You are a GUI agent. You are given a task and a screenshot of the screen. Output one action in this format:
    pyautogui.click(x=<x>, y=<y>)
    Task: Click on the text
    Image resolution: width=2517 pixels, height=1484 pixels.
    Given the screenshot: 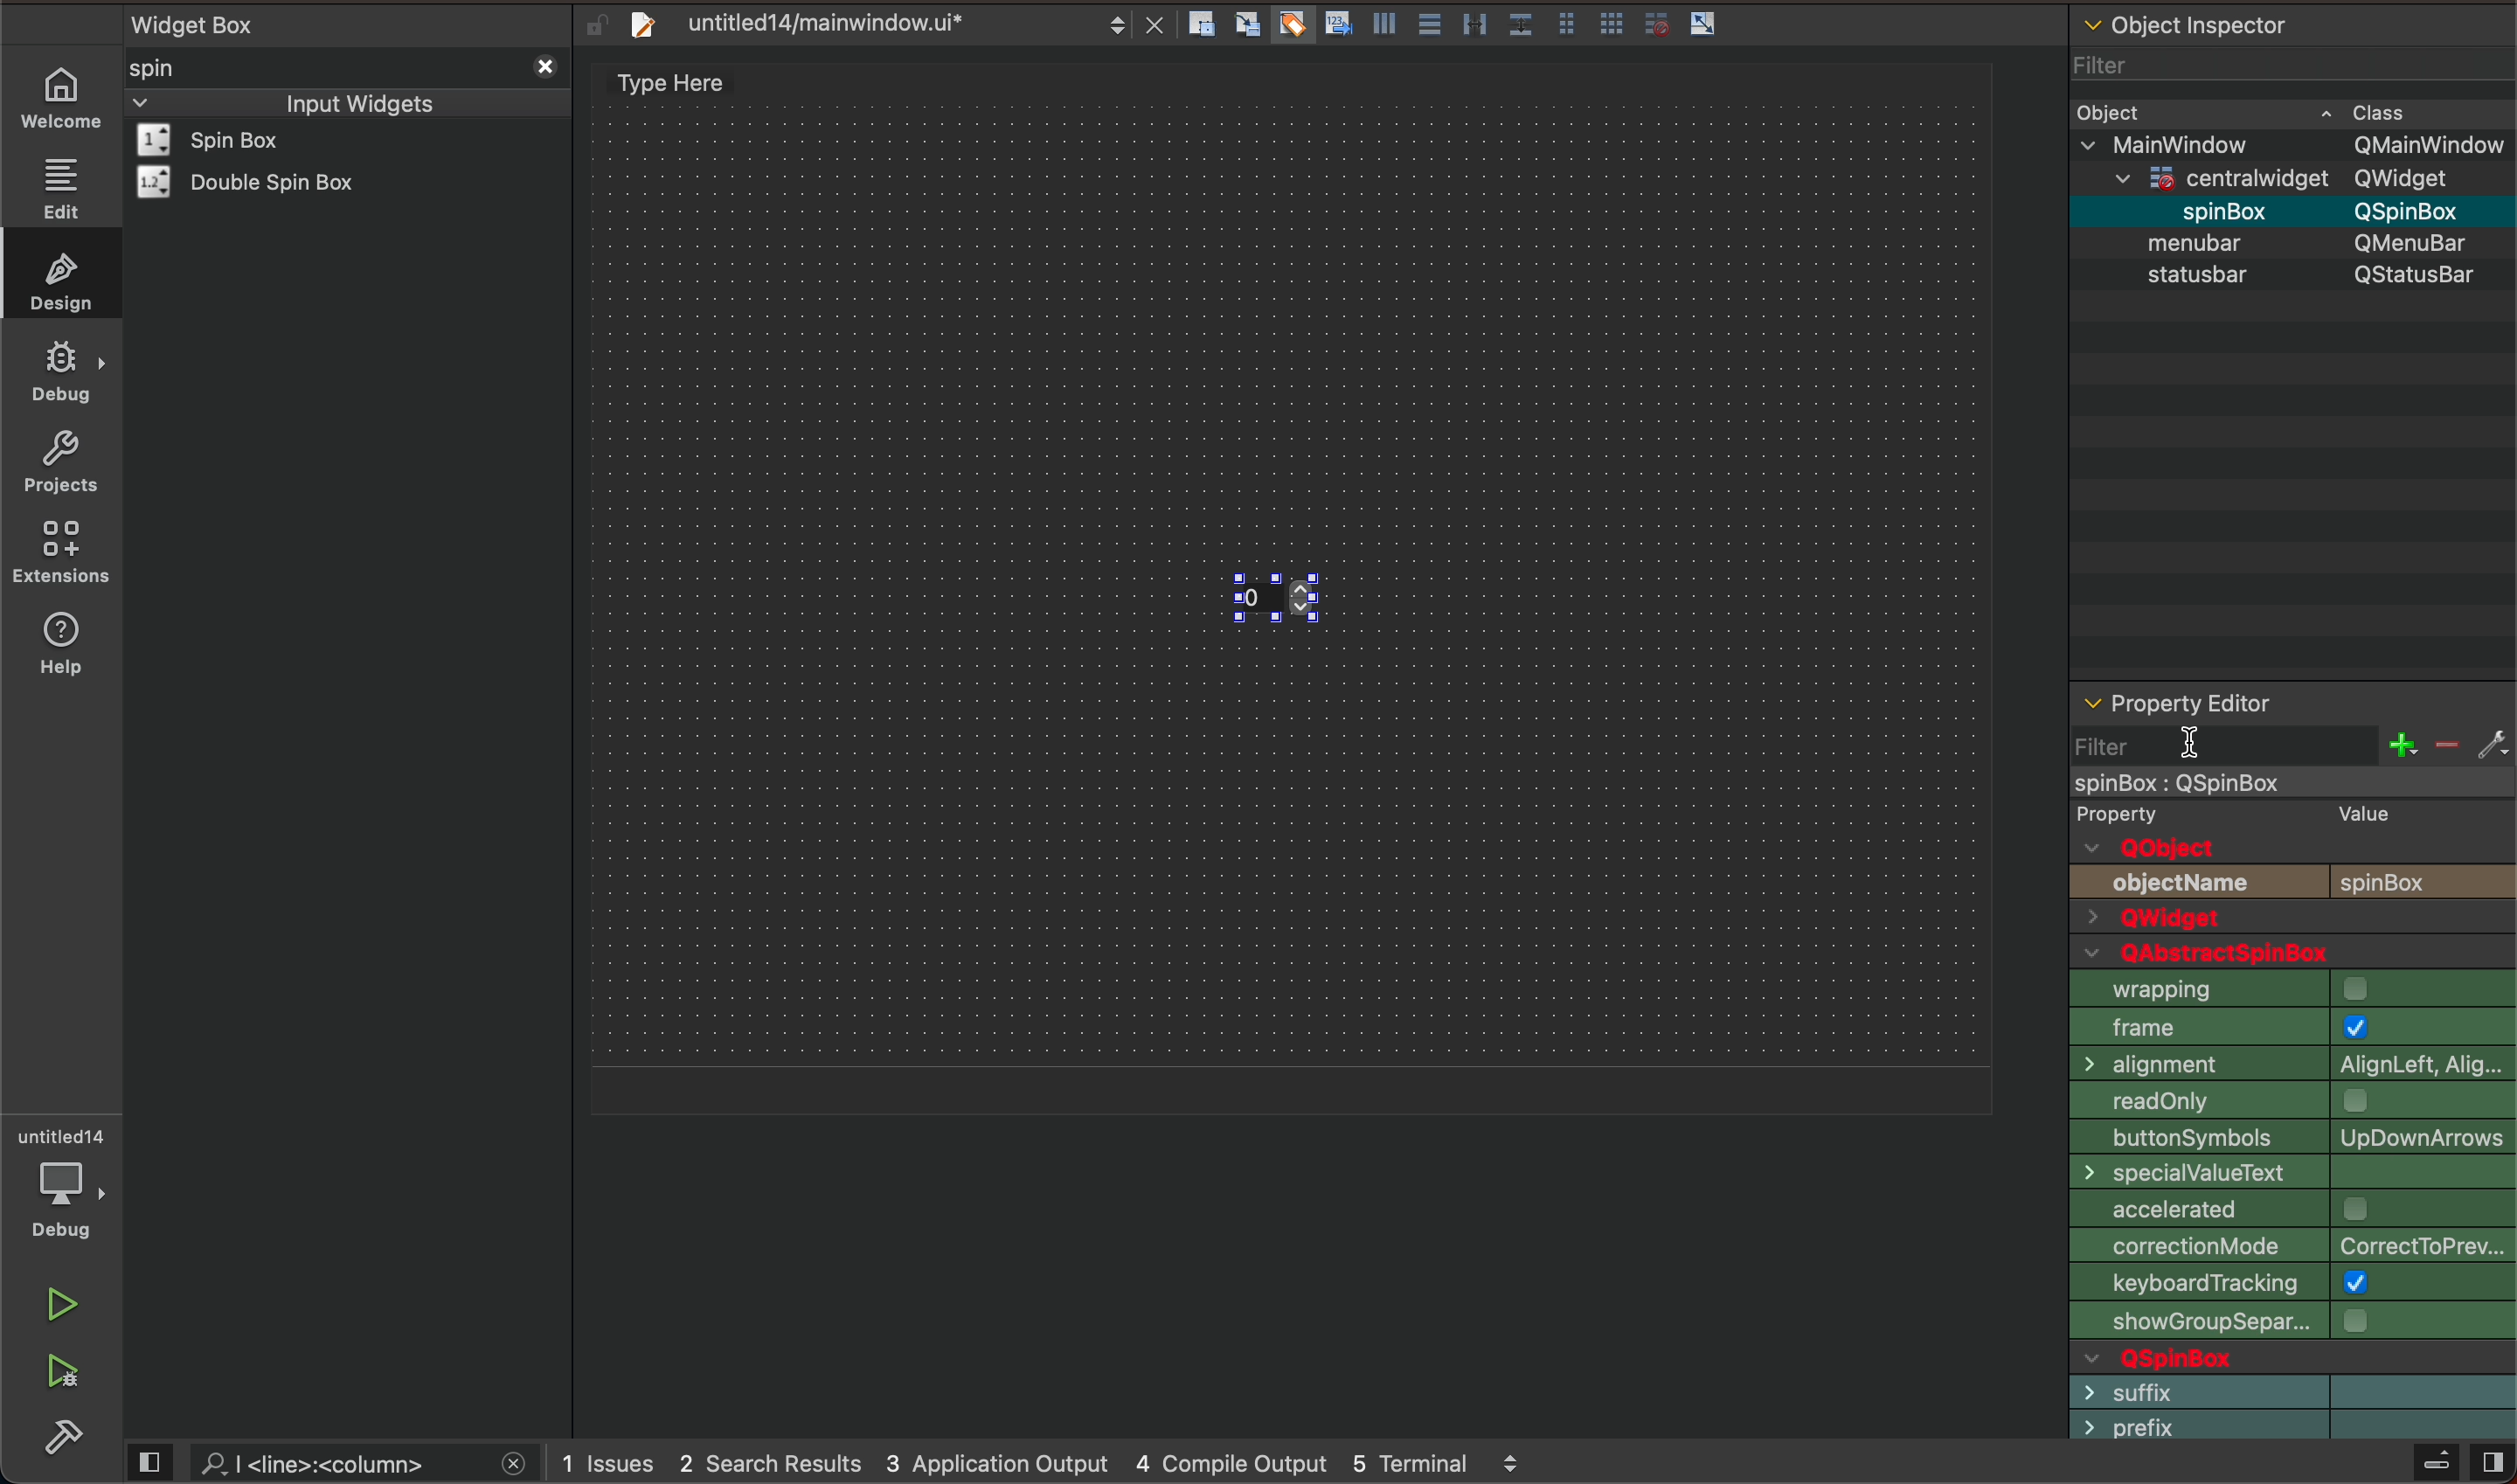 What is the action you would take?
    pyautogui.click(x=2429, y=274)
    